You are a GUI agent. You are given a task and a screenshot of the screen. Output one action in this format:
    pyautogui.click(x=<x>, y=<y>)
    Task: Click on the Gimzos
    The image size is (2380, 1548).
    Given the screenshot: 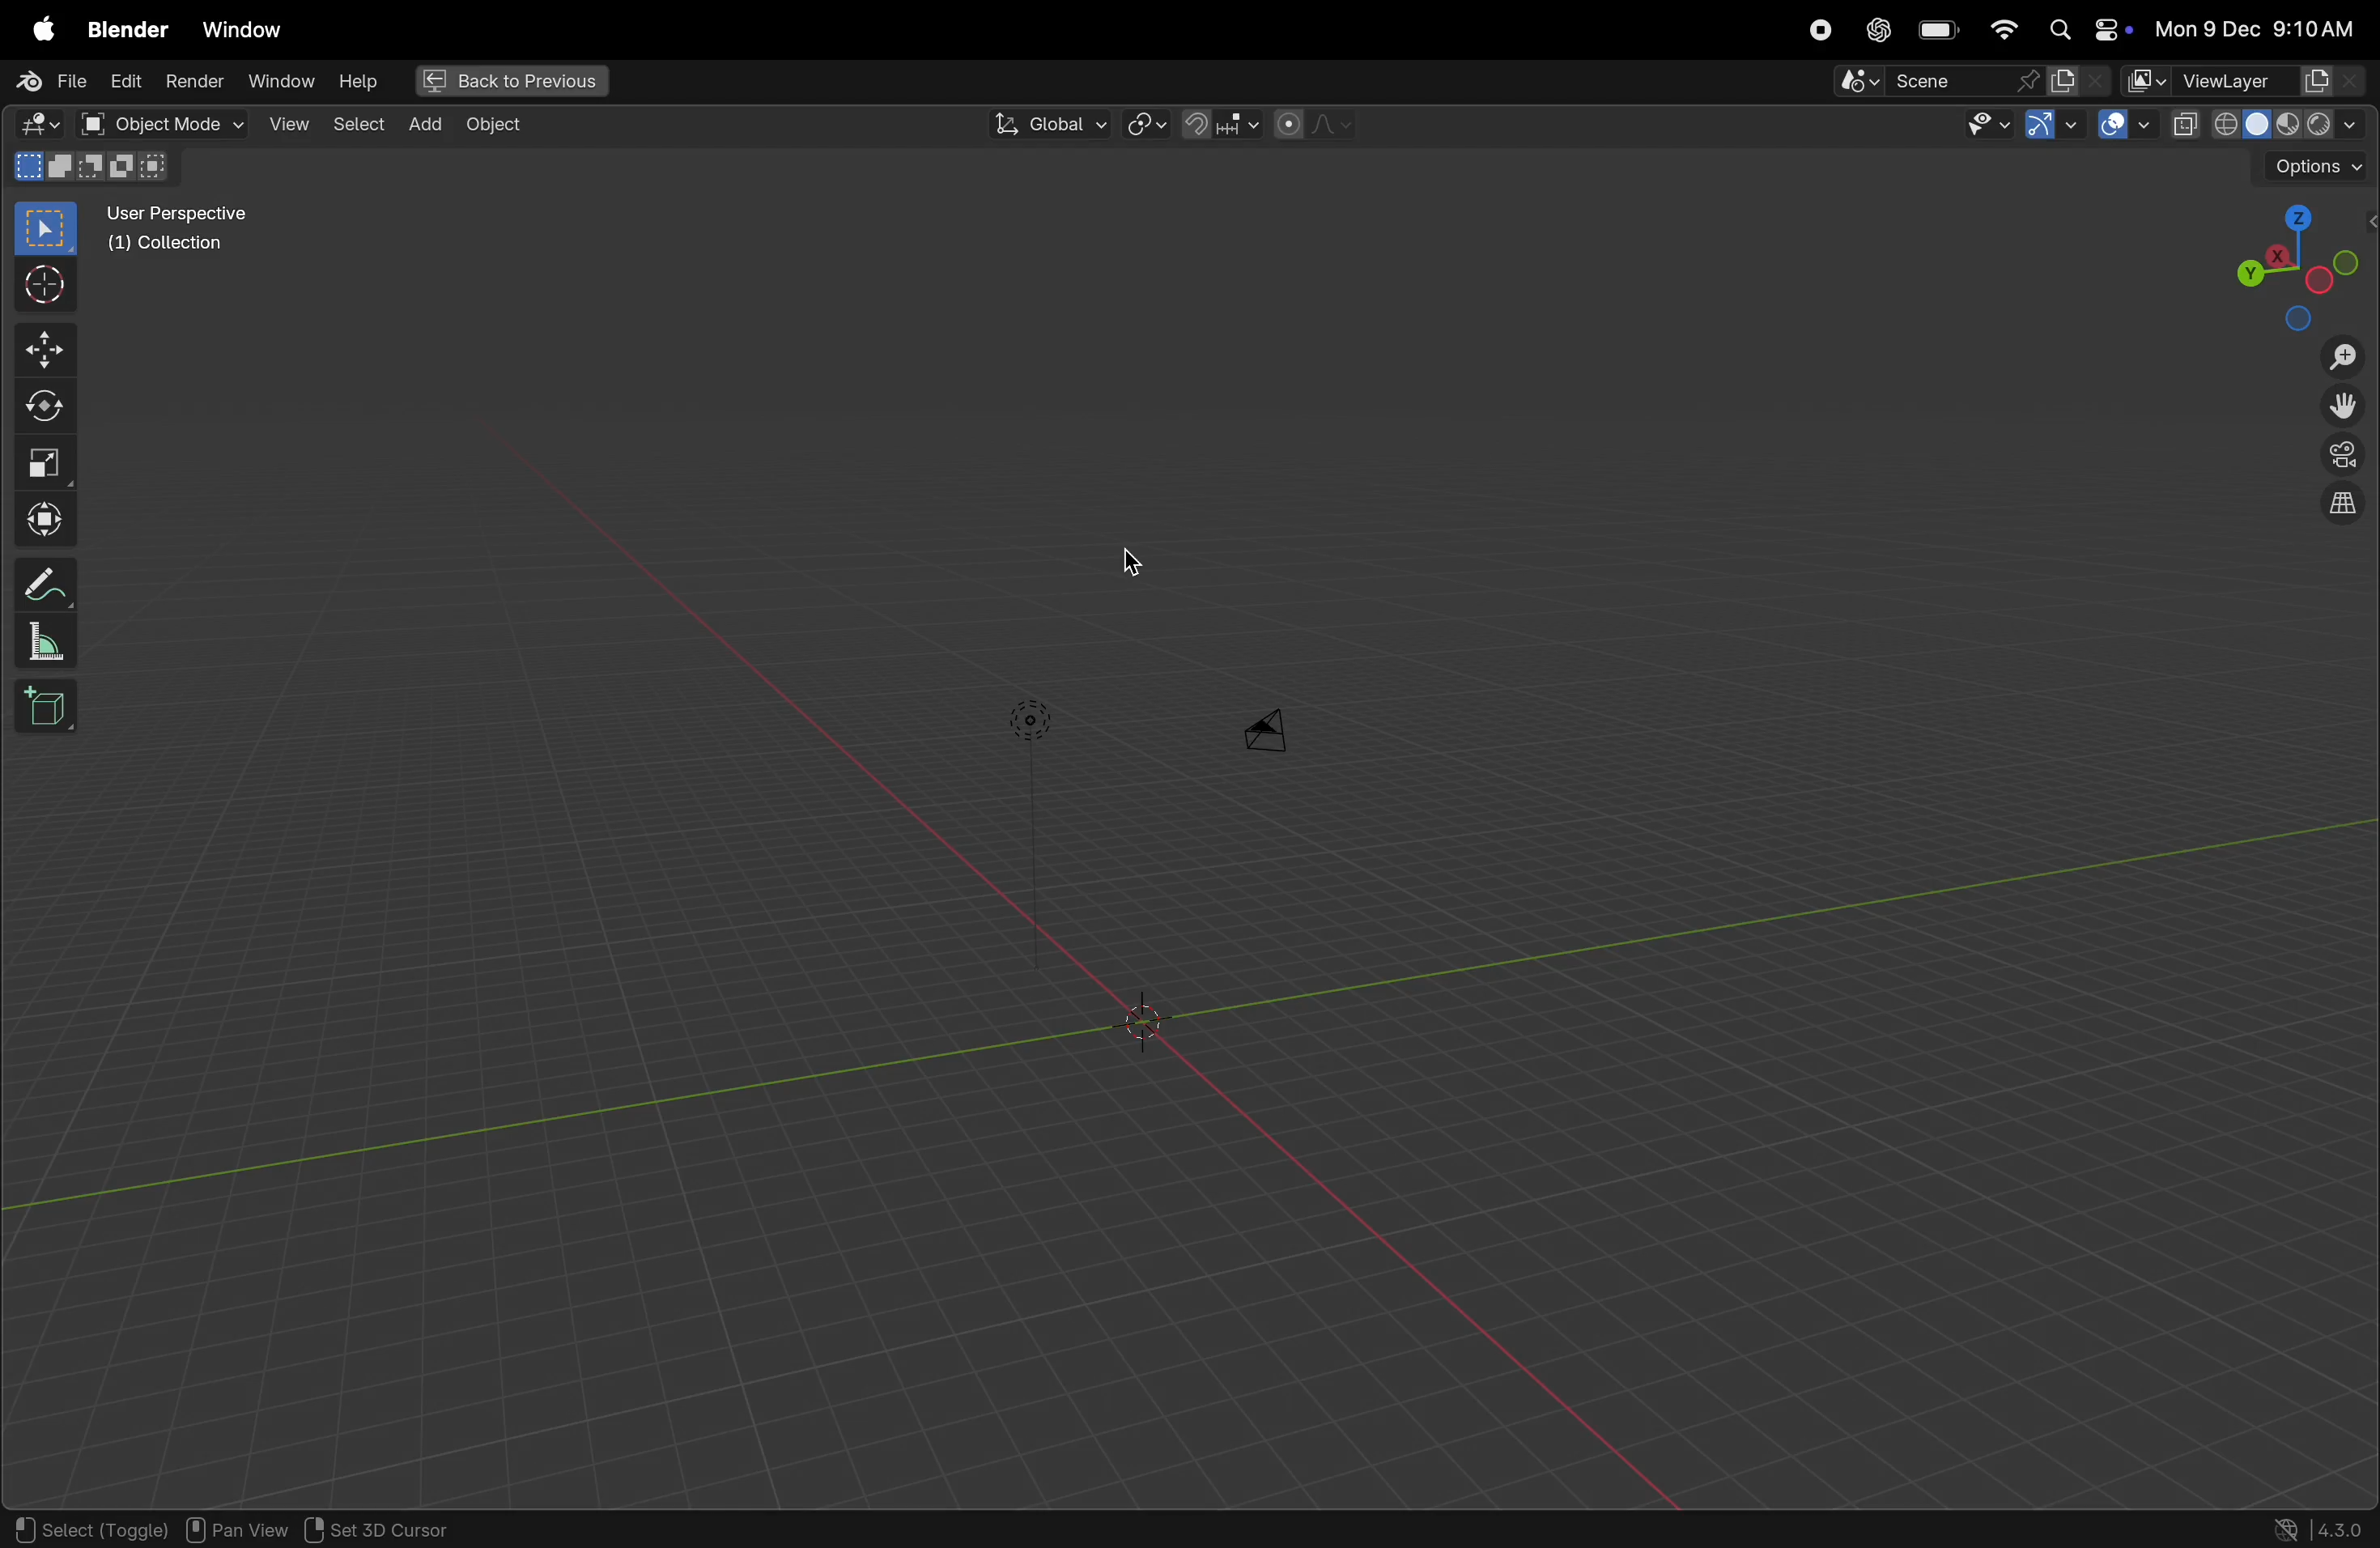 What is the action you would take?
    pyautogui.click(x=2050, y=126)
    